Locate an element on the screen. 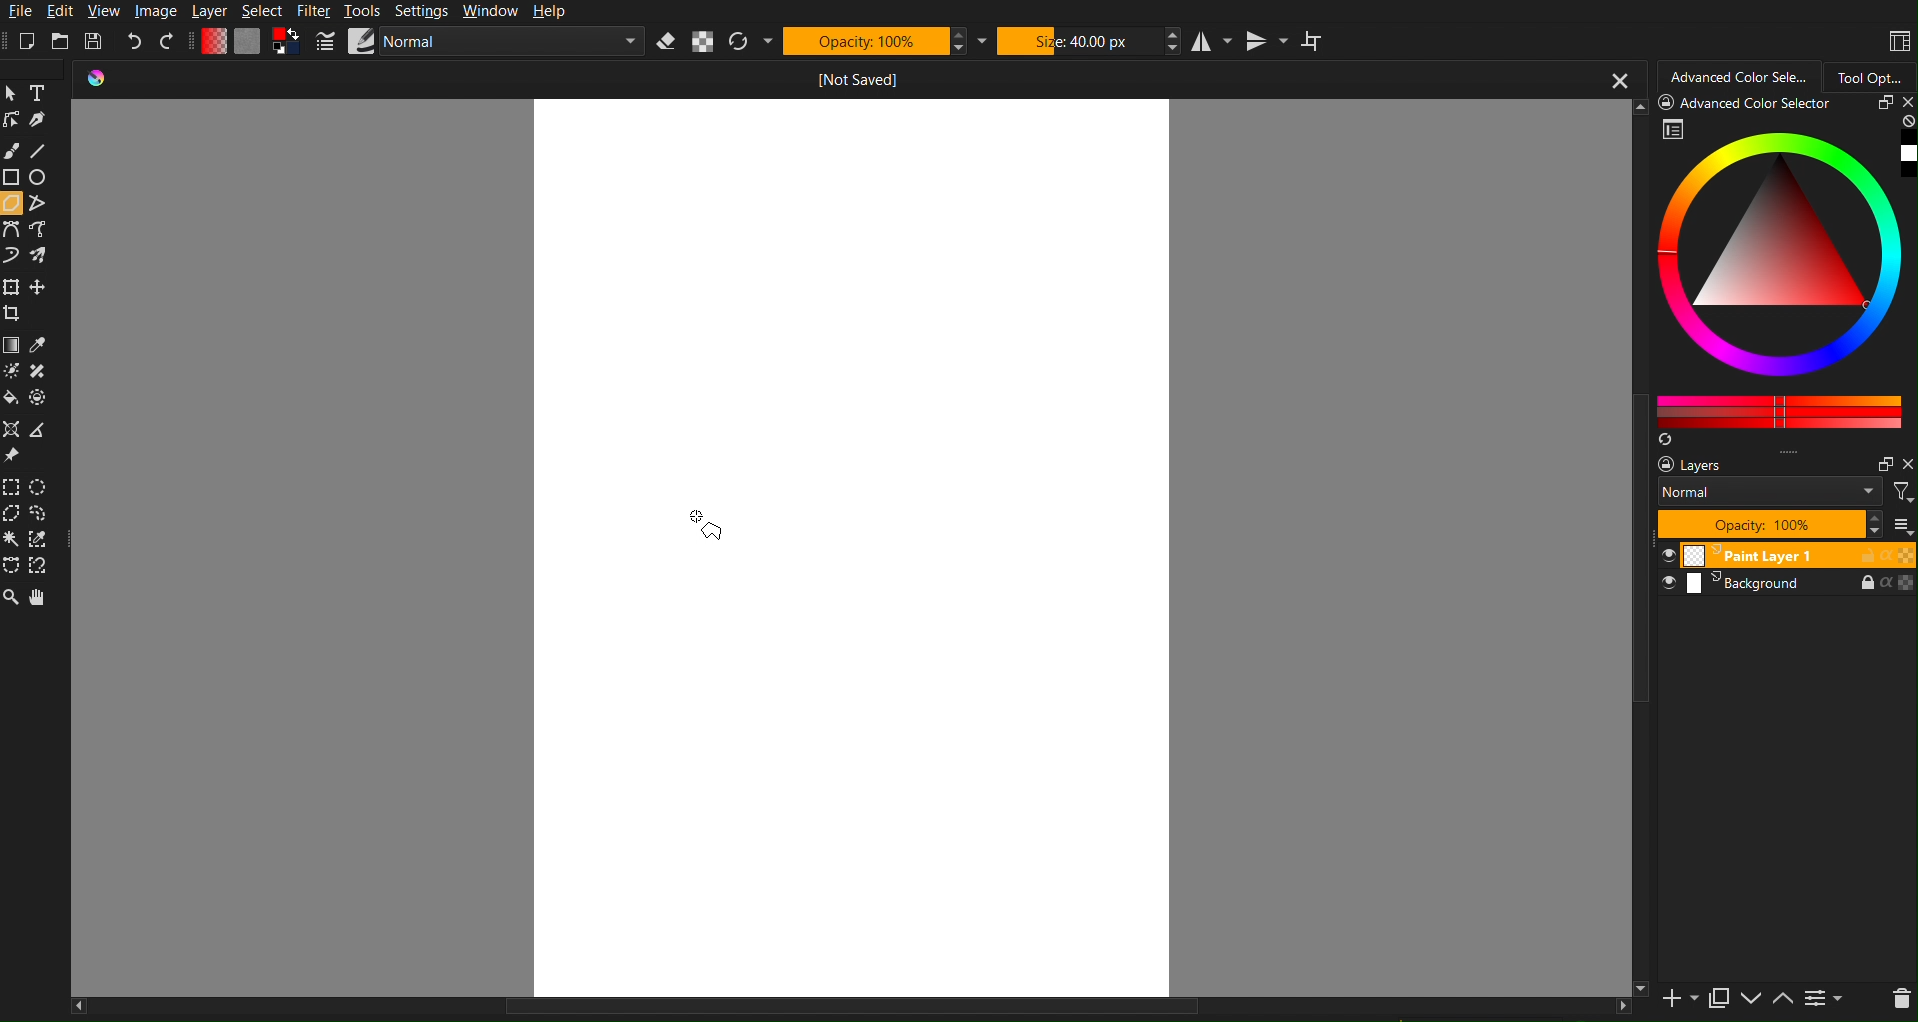 This screenshot has height=1022, width=1918. scroll bar is located at coordinates (850, 1013).